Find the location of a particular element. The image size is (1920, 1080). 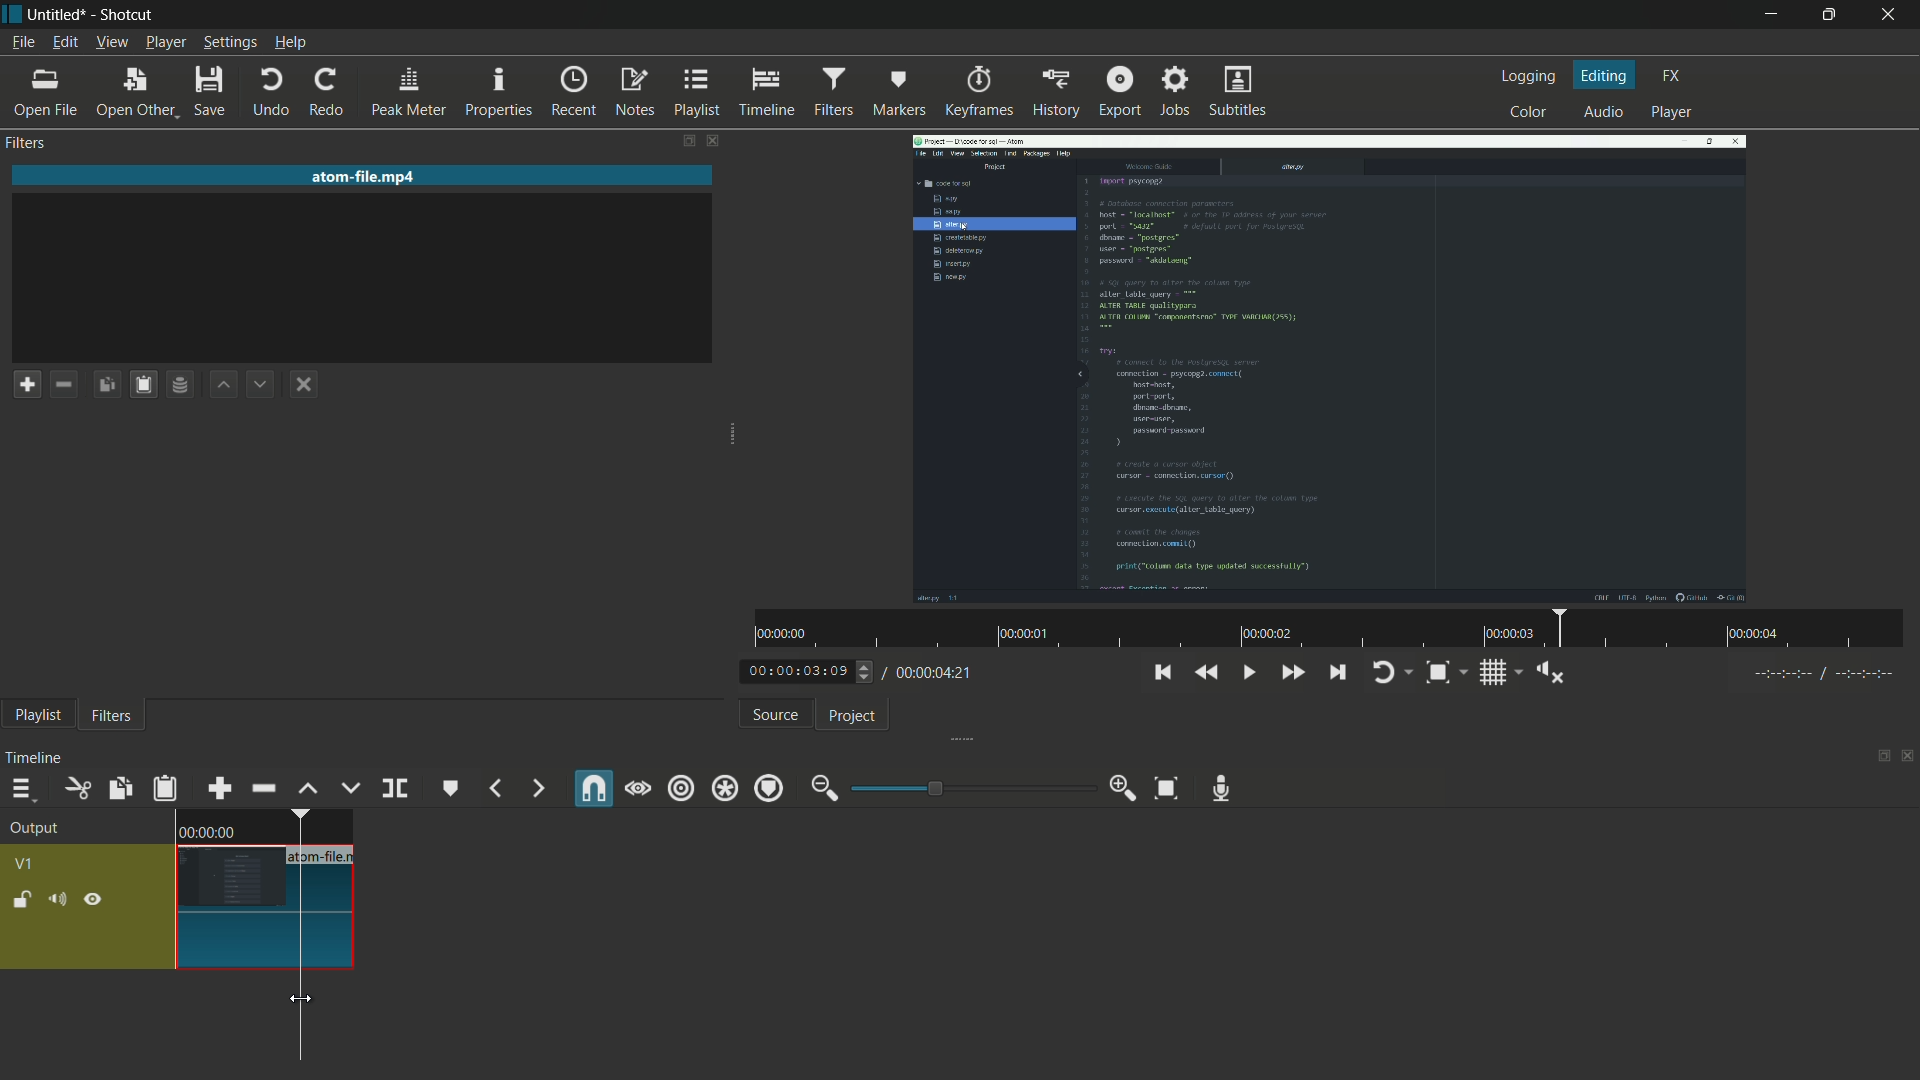

create or edit marker is located at coordinates (449, 788).